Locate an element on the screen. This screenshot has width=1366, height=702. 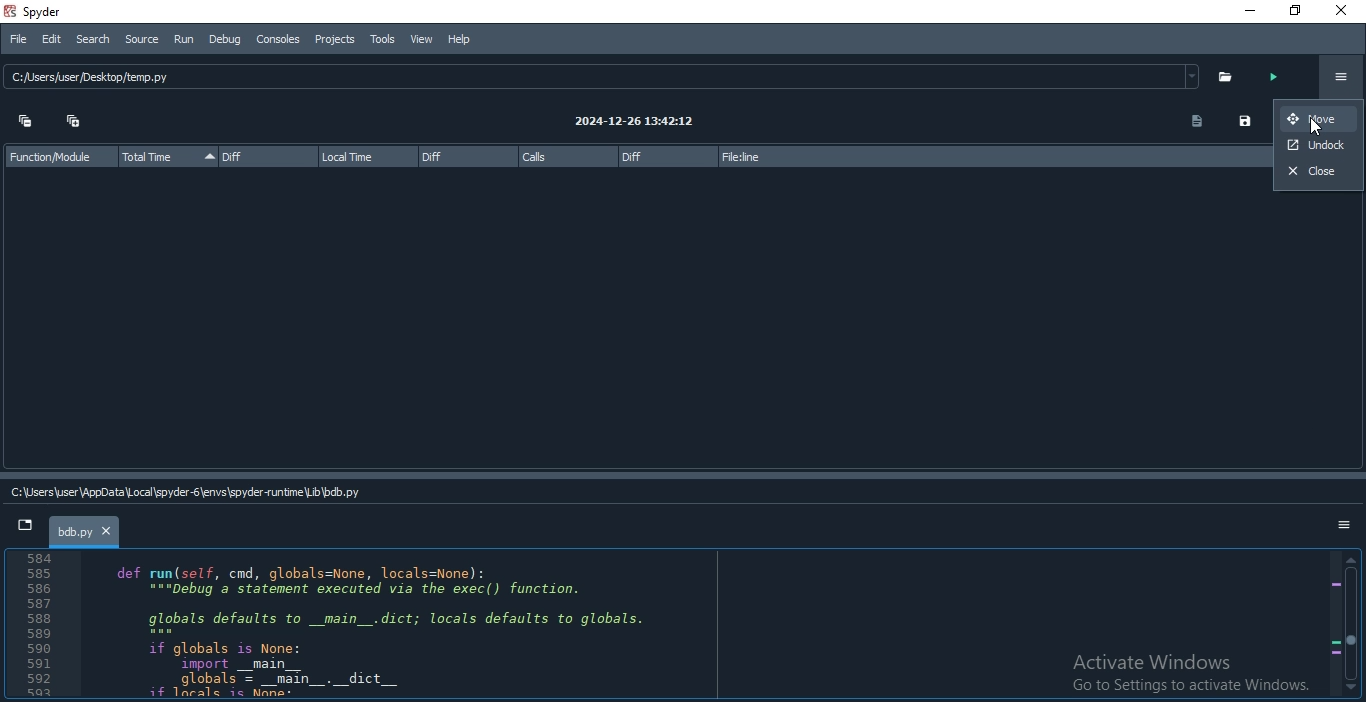
2024-12-26 13:42:12 is located at coordinates (629, 123).